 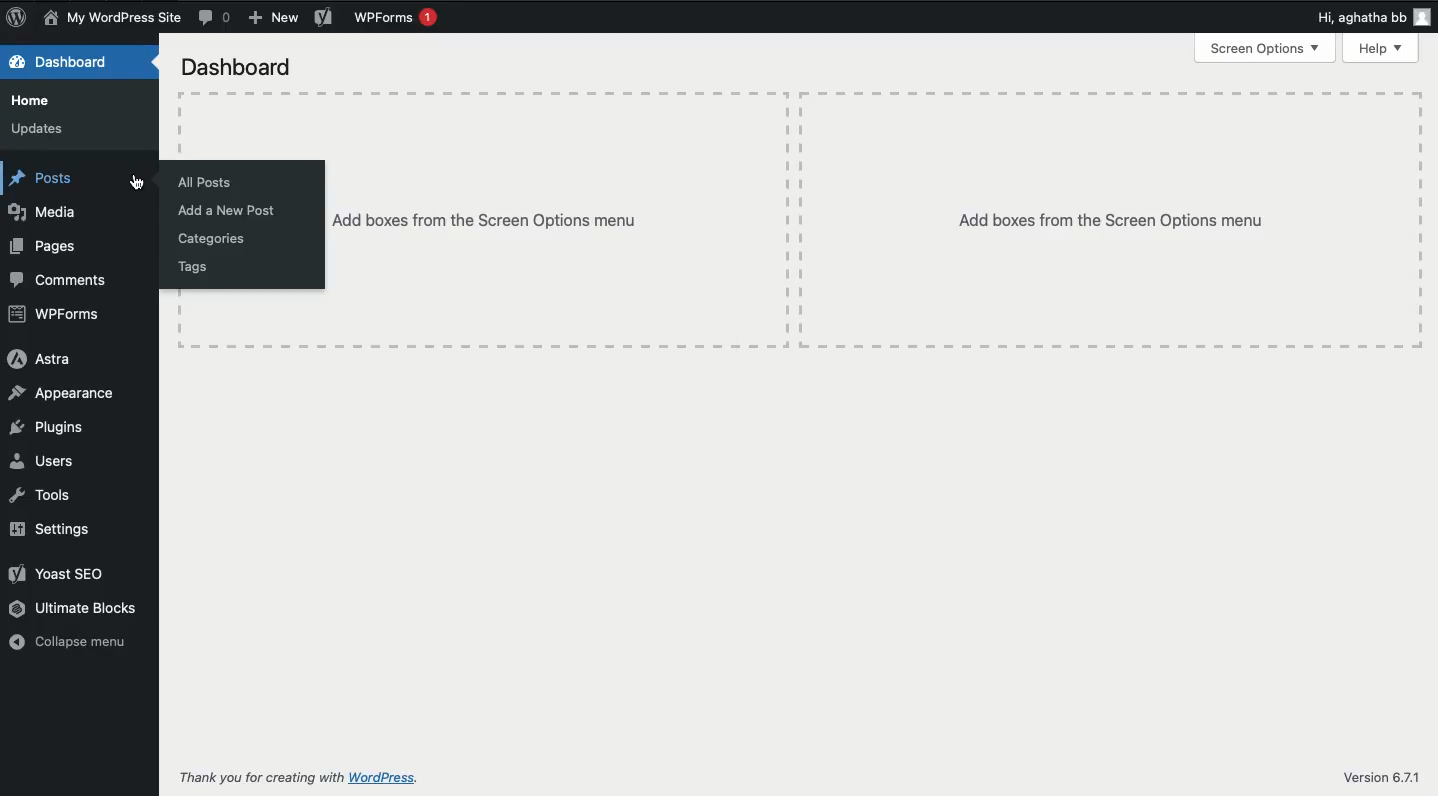 What do you see at coordinates (44, 180) in the screenshot?
I see `Posts` at bounding box center [44, 180].